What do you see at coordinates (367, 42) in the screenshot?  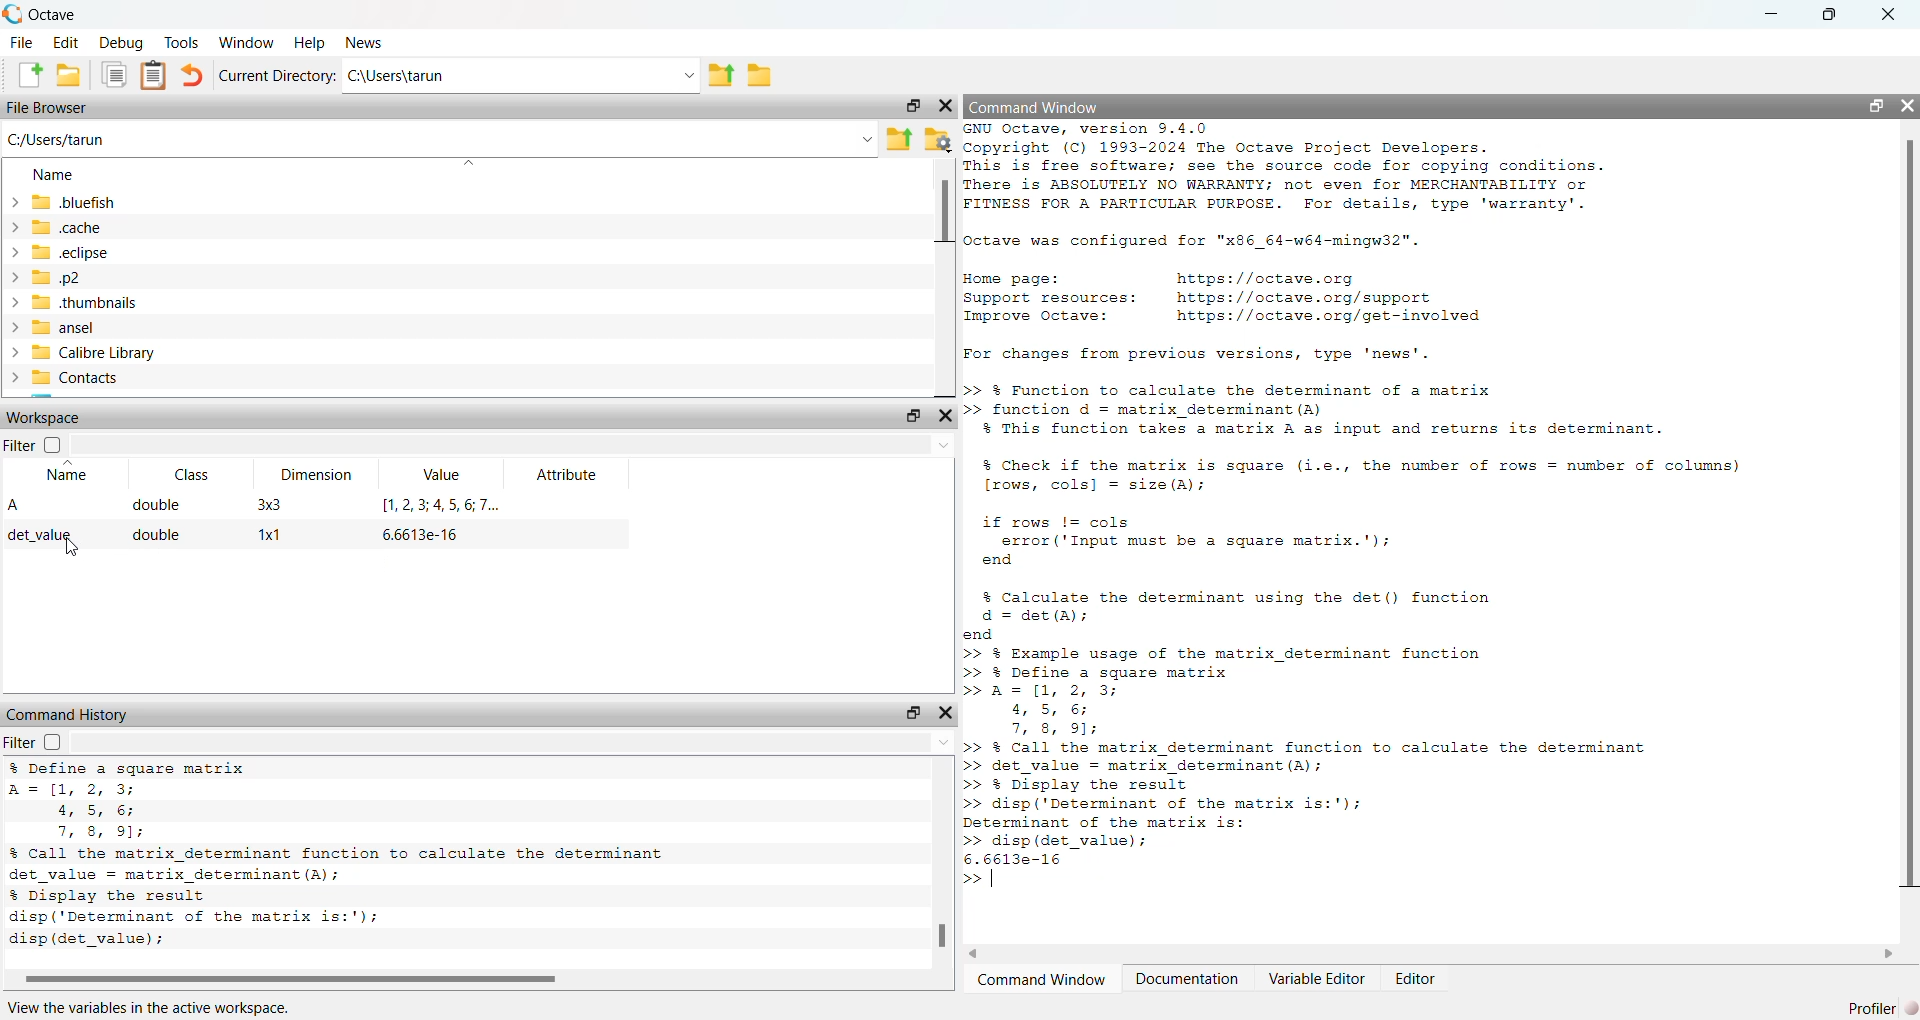 I see `news` at bounding box center [367, 42].